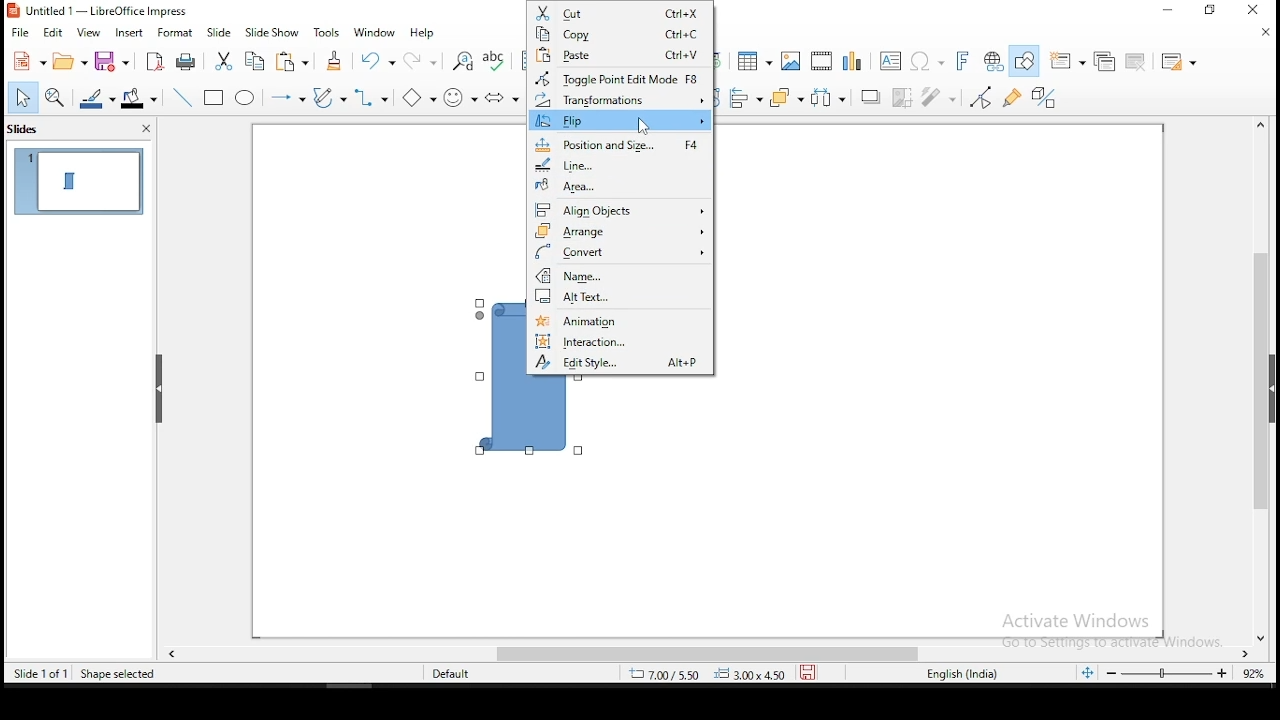 This screenshot has height=720, width=1280. I want to click on new slide, so click(1069, 59).